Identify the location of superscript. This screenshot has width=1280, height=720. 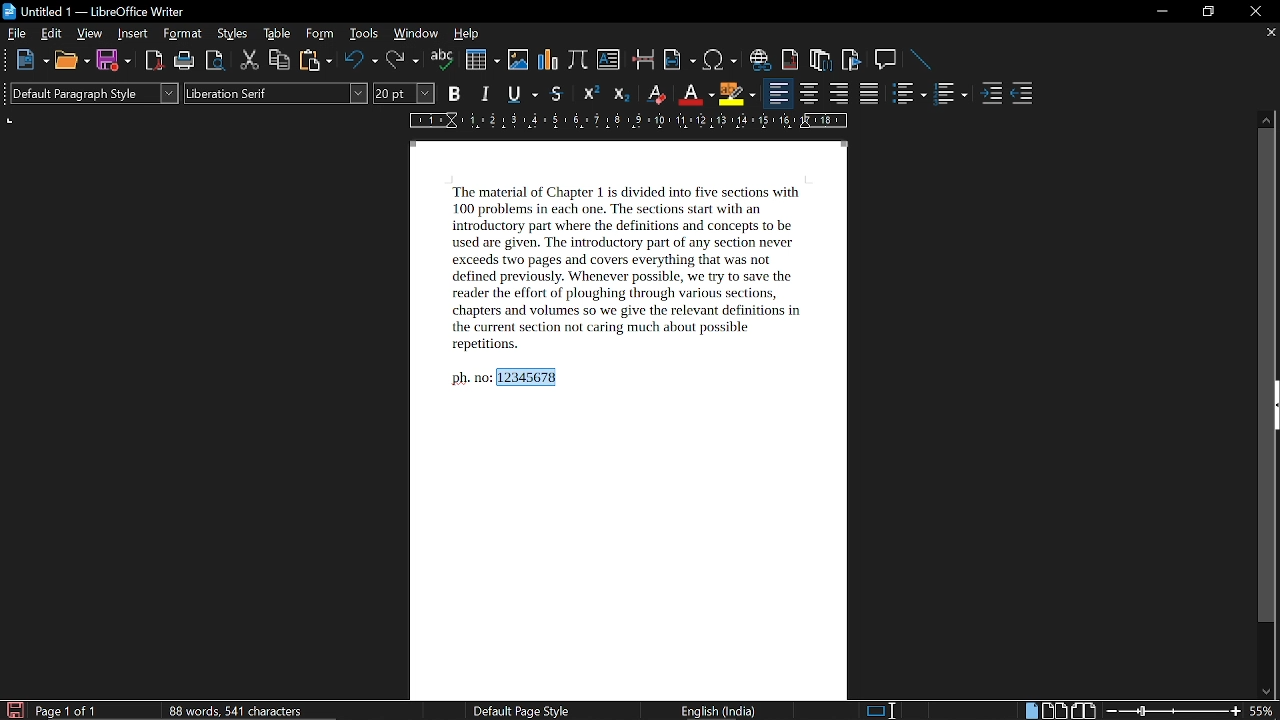
(588, 95).